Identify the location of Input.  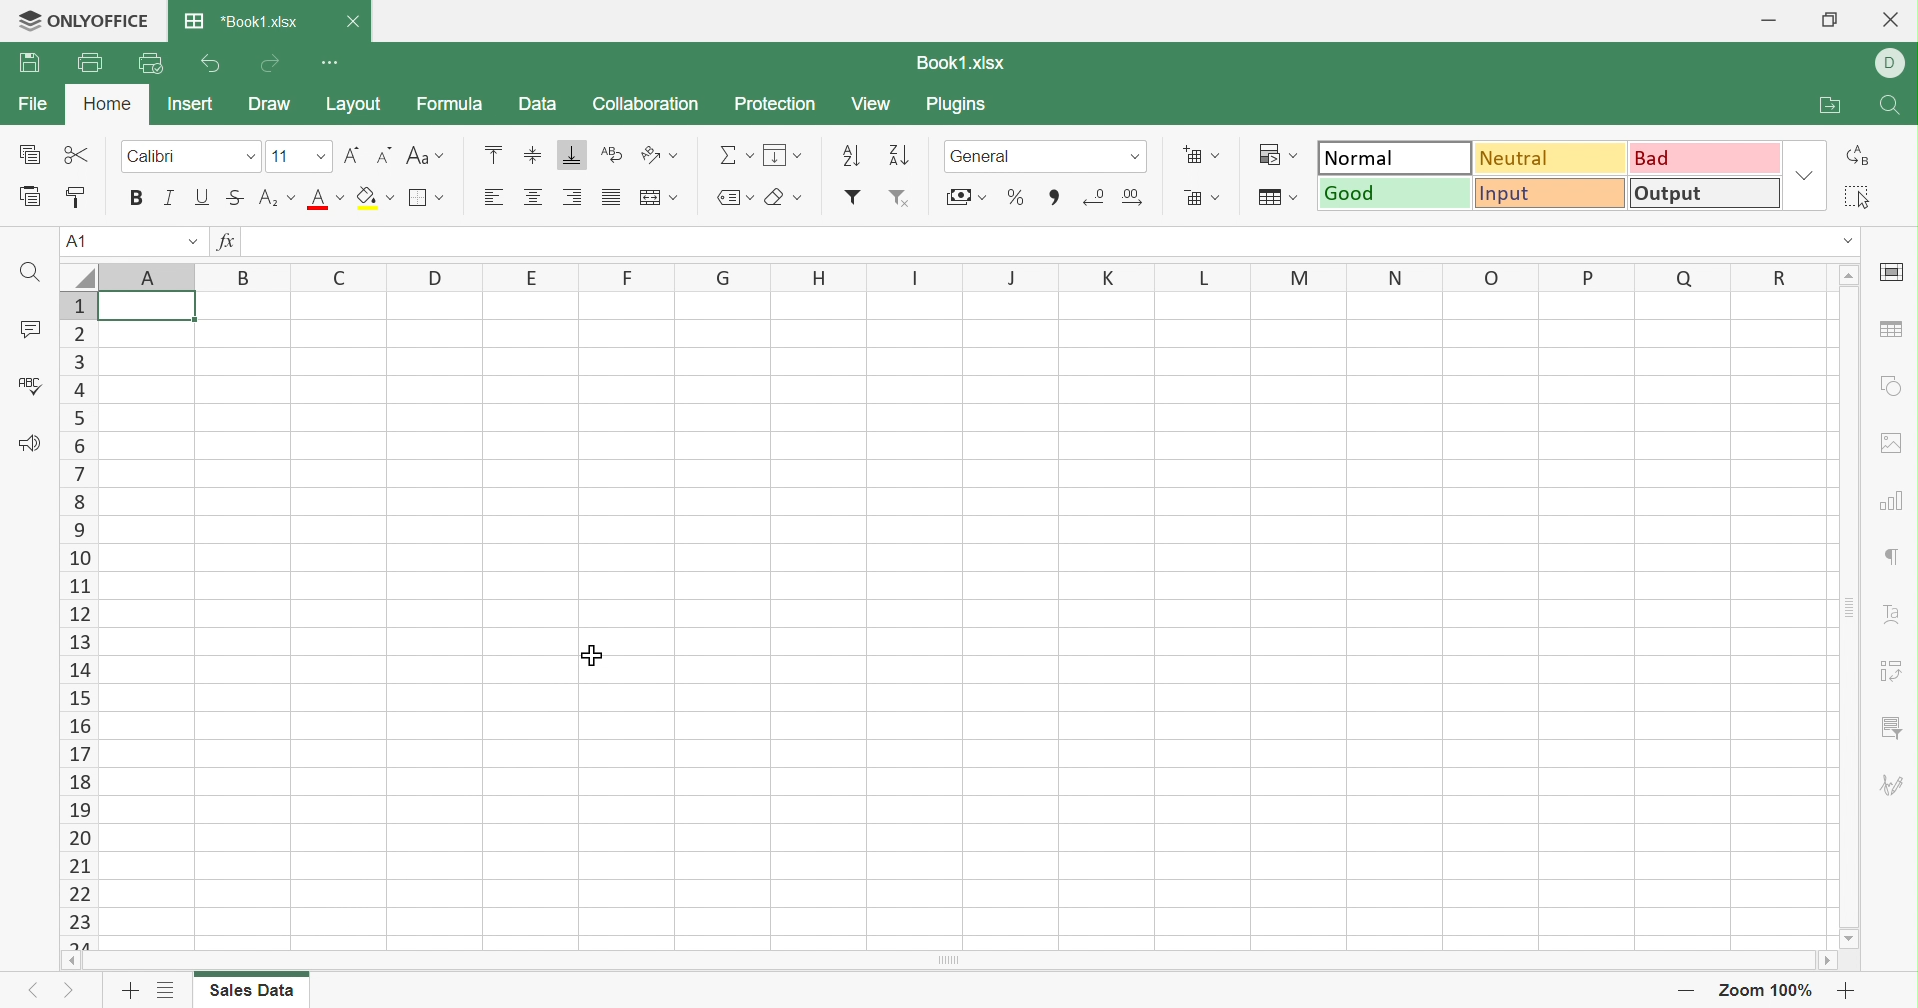
(1553, 194).